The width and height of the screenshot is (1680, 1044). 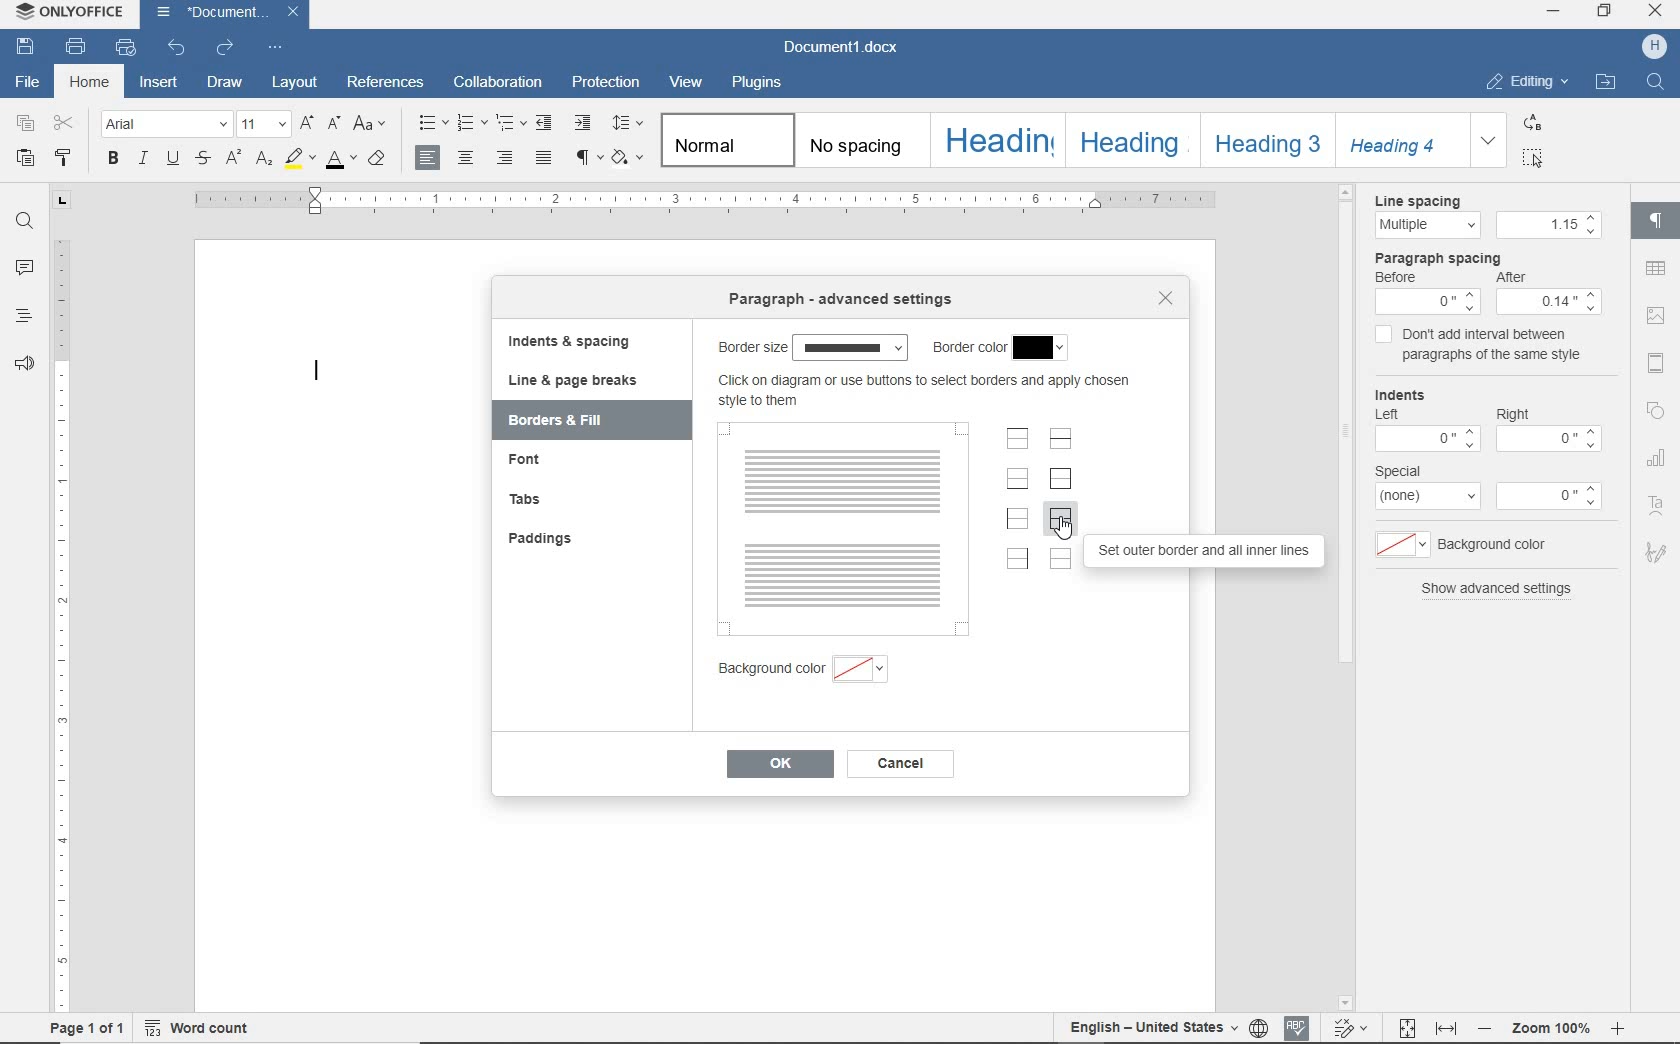 I want to click on page 1 of 1, so click(x=85, y=1031).